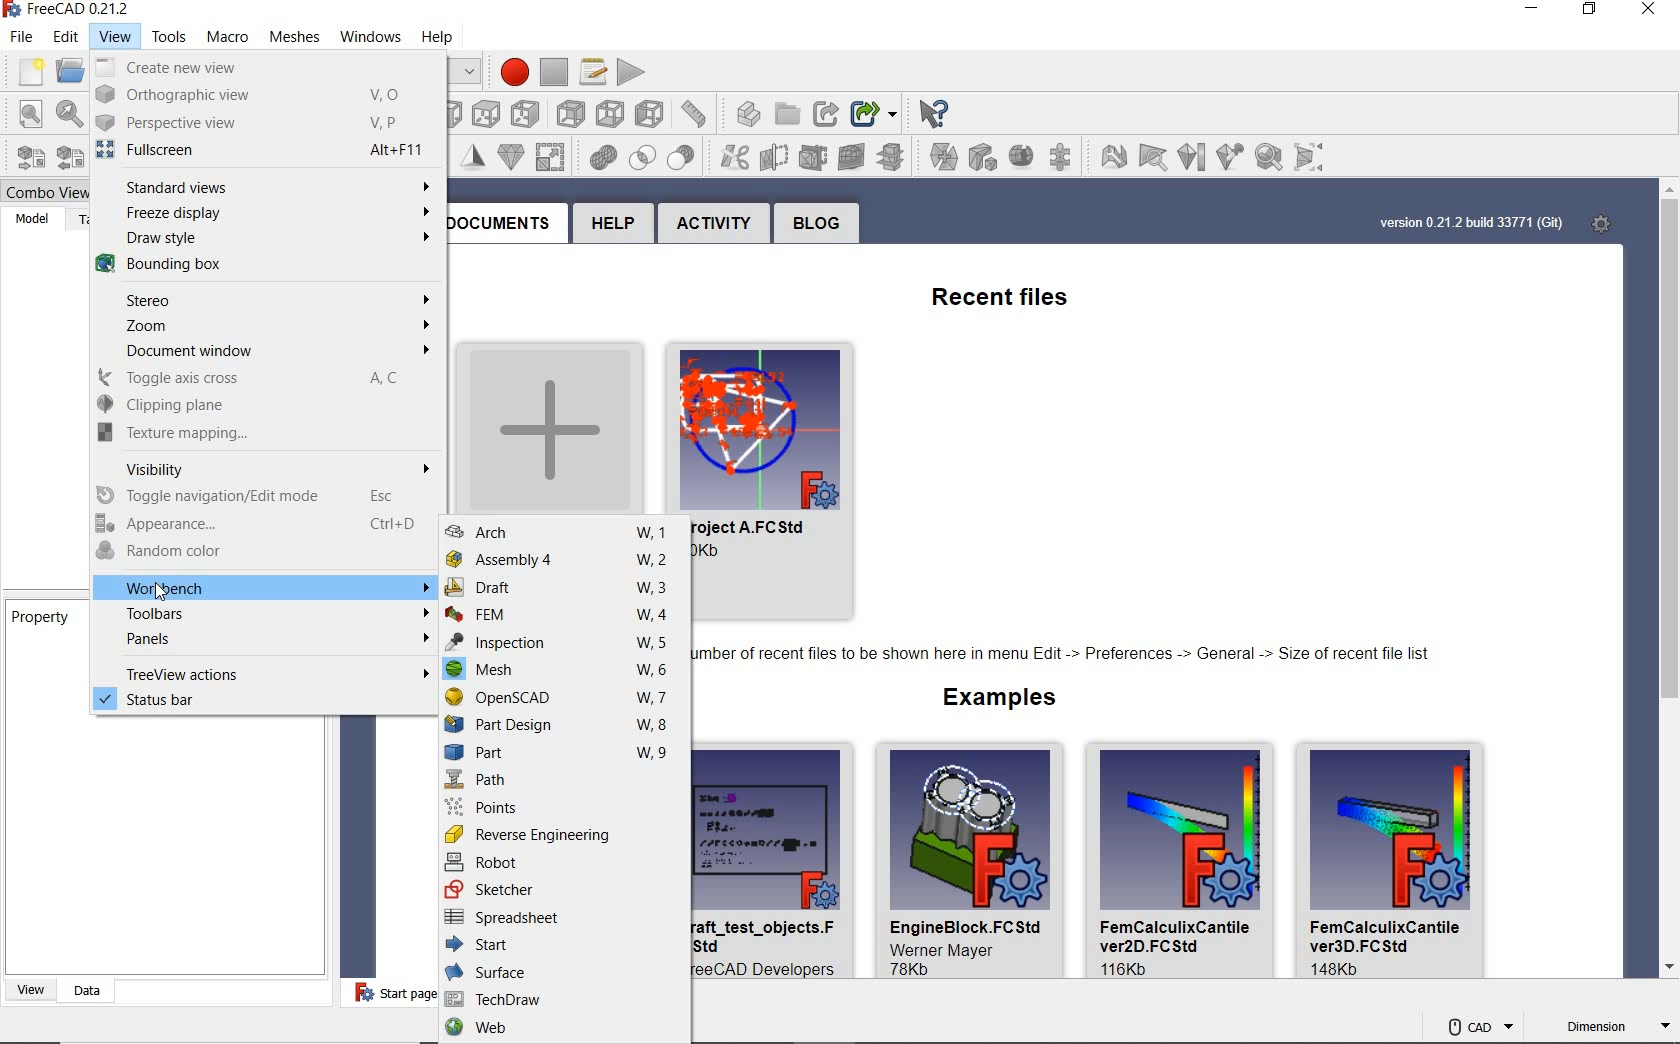 This screenshot has width=1680, height=1044. I want to click on create section from mesh and plane, so click(817, 155).